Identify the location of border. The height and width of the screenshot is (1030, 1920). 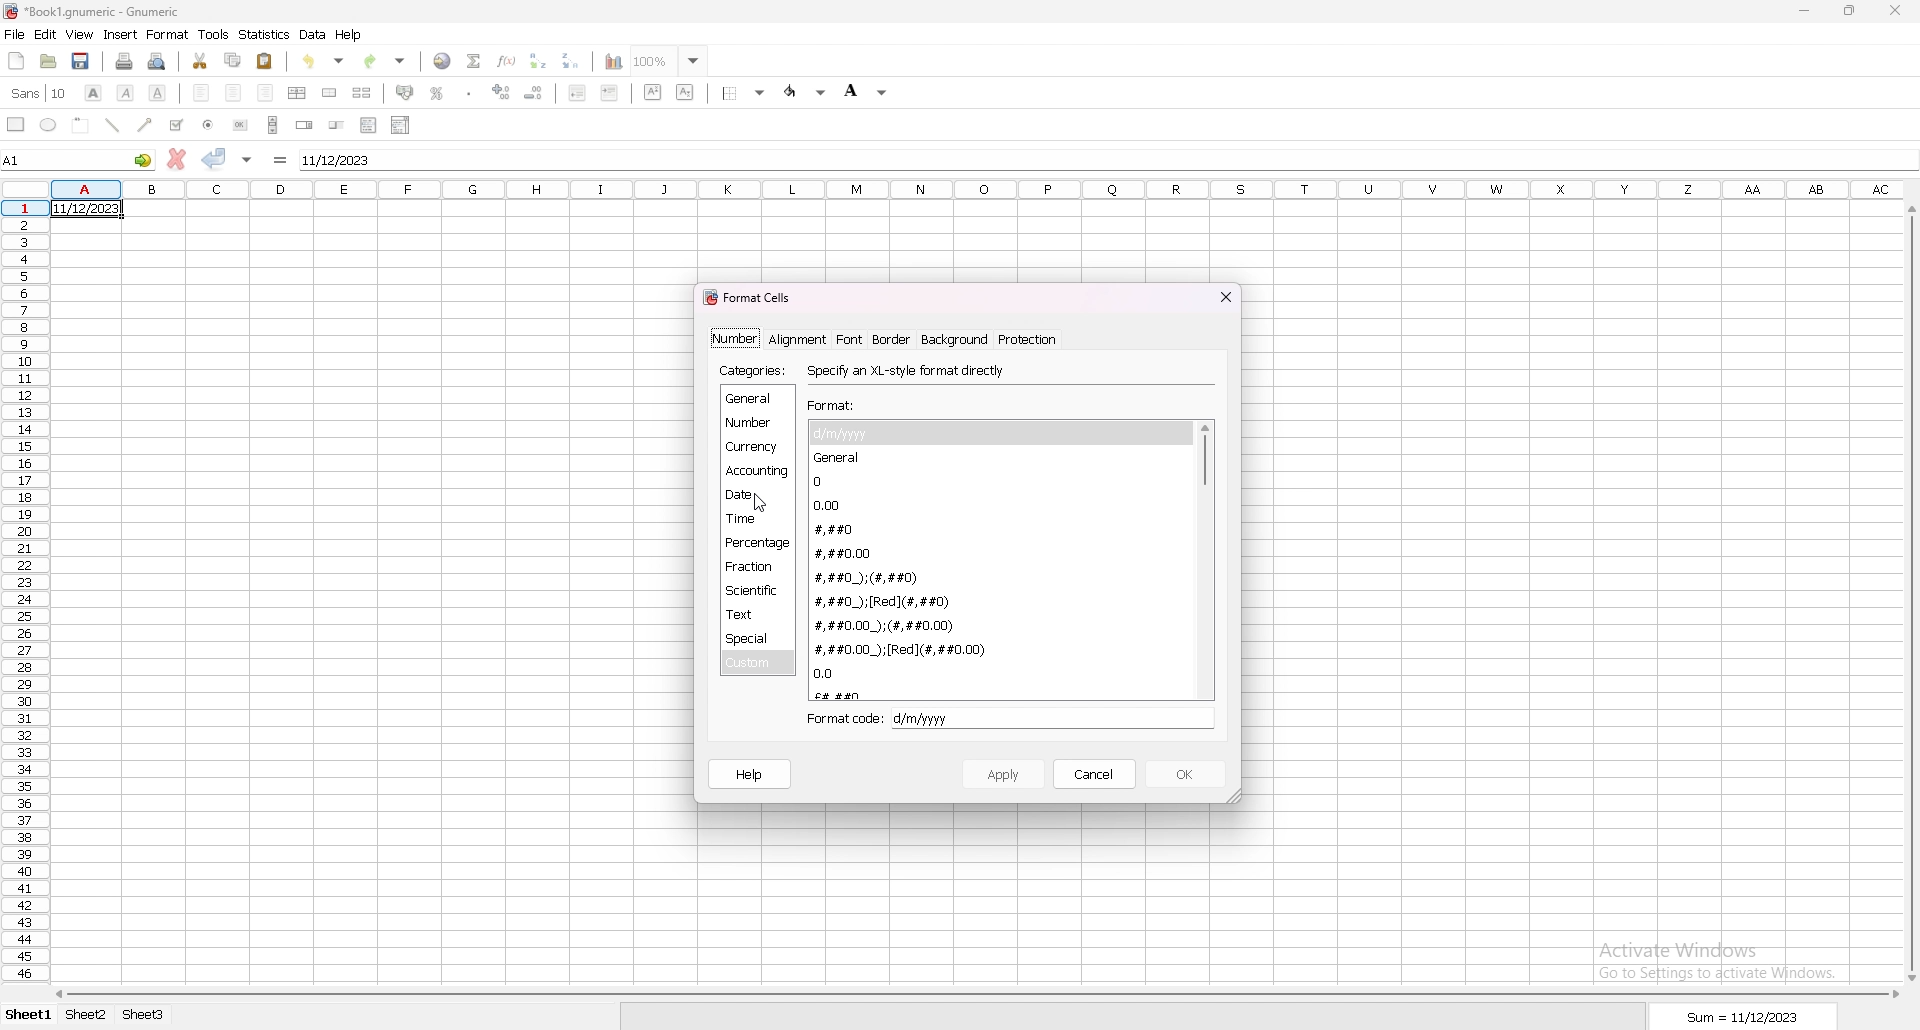
(892, 339).